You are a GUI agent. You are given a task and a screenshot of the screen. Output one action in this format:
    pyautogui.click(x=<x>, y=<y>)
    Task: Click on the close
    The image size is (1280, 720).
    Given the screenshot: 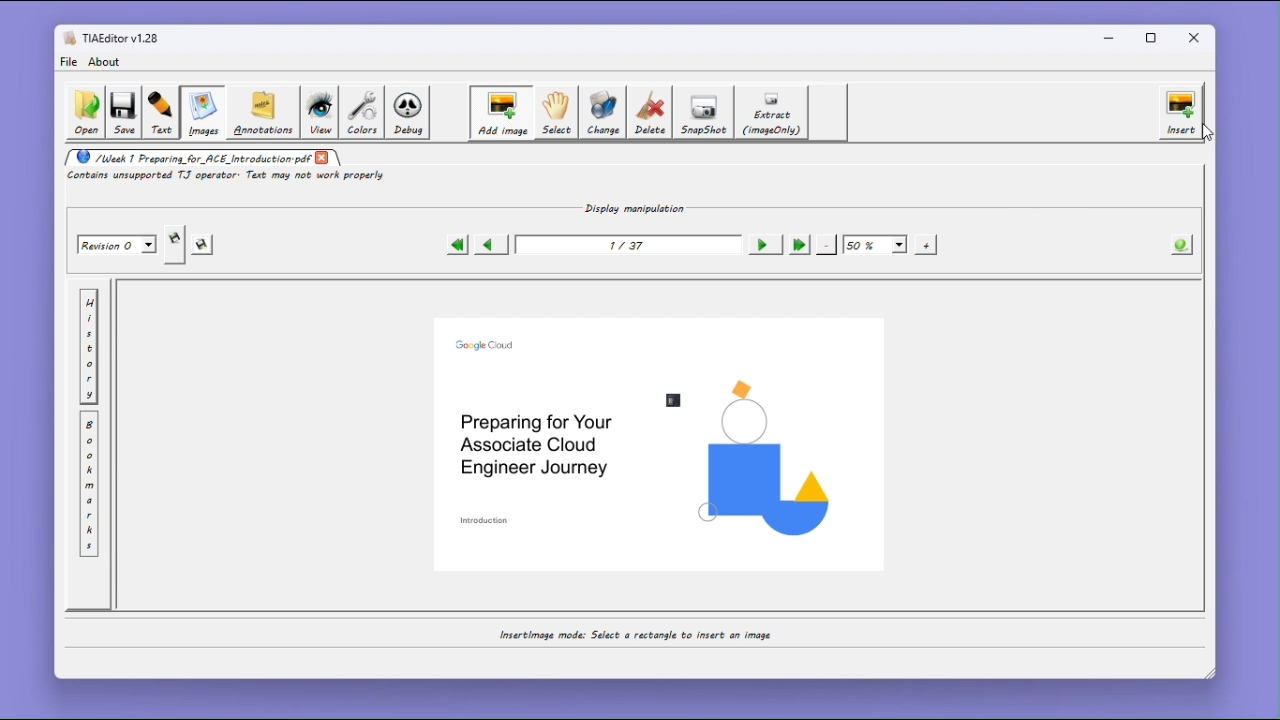 What is the action you would take?
    pyautogui.click(x=1198, y=38)
    